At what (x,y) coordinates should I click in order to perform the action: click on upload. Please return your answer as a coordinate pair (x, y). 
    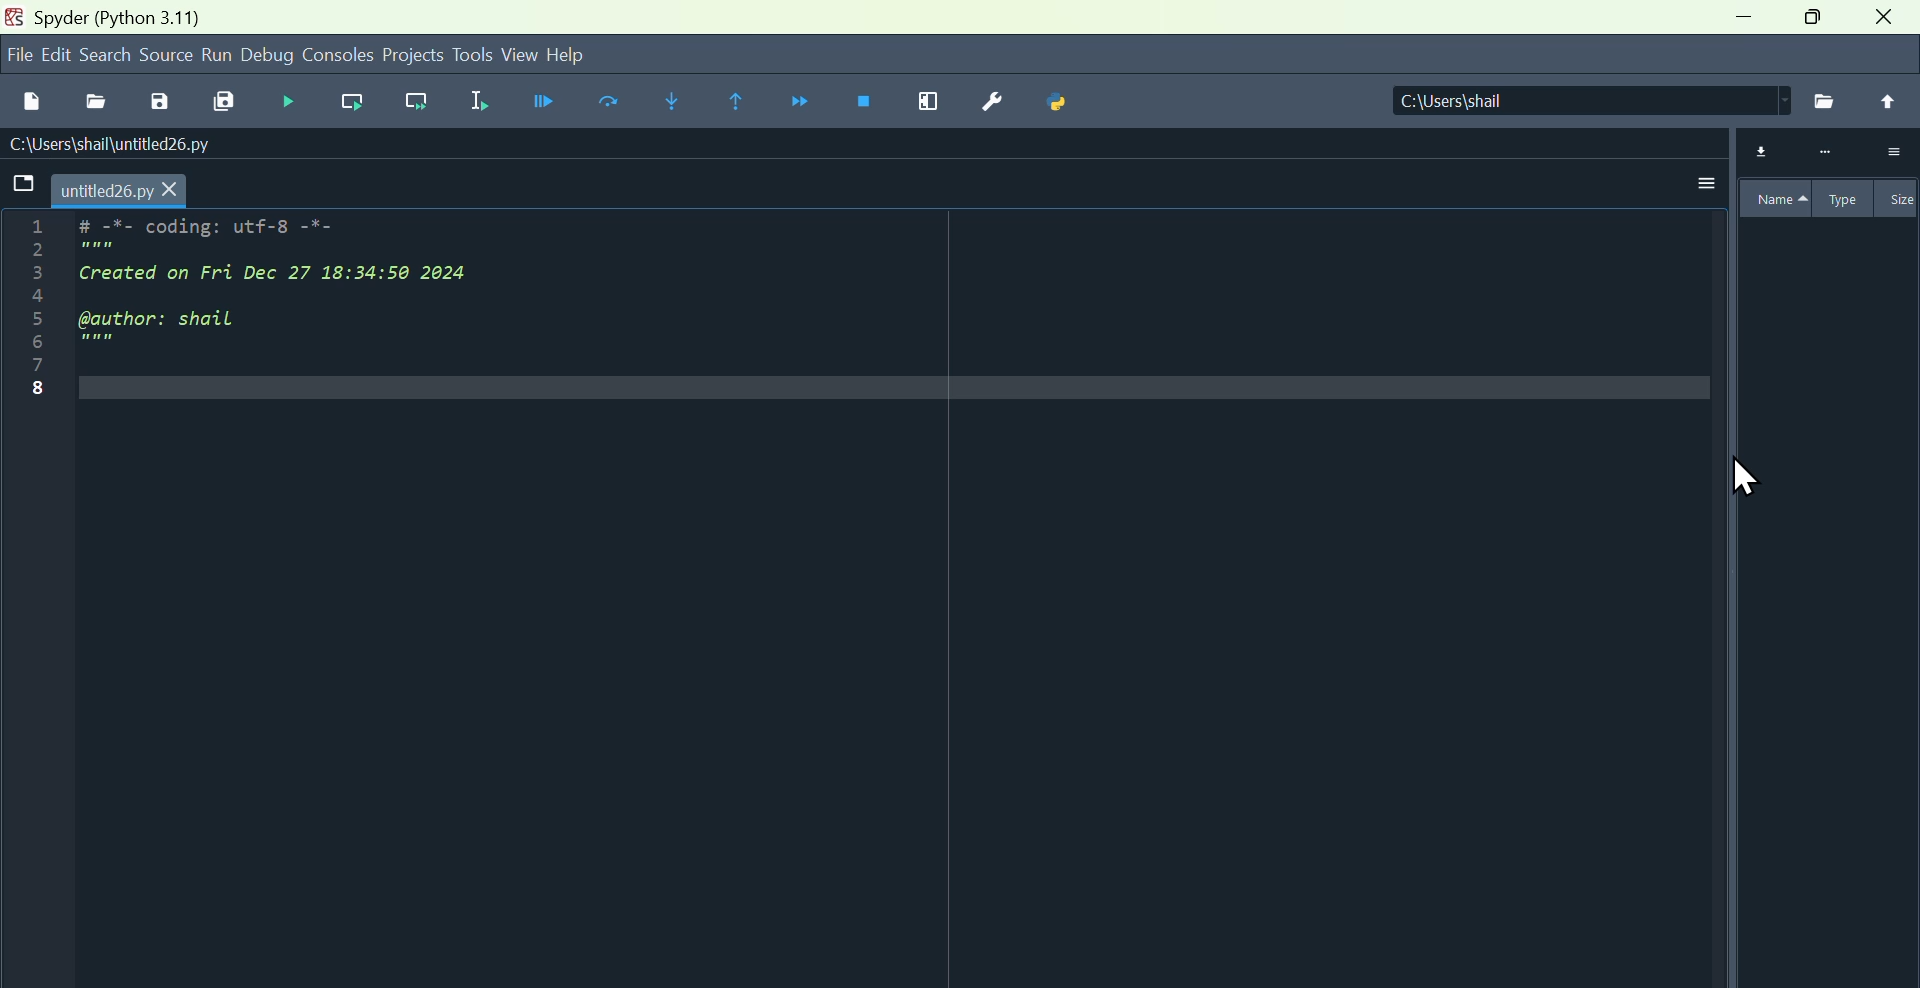
    Looking at the image, I should click on (1888, 101).